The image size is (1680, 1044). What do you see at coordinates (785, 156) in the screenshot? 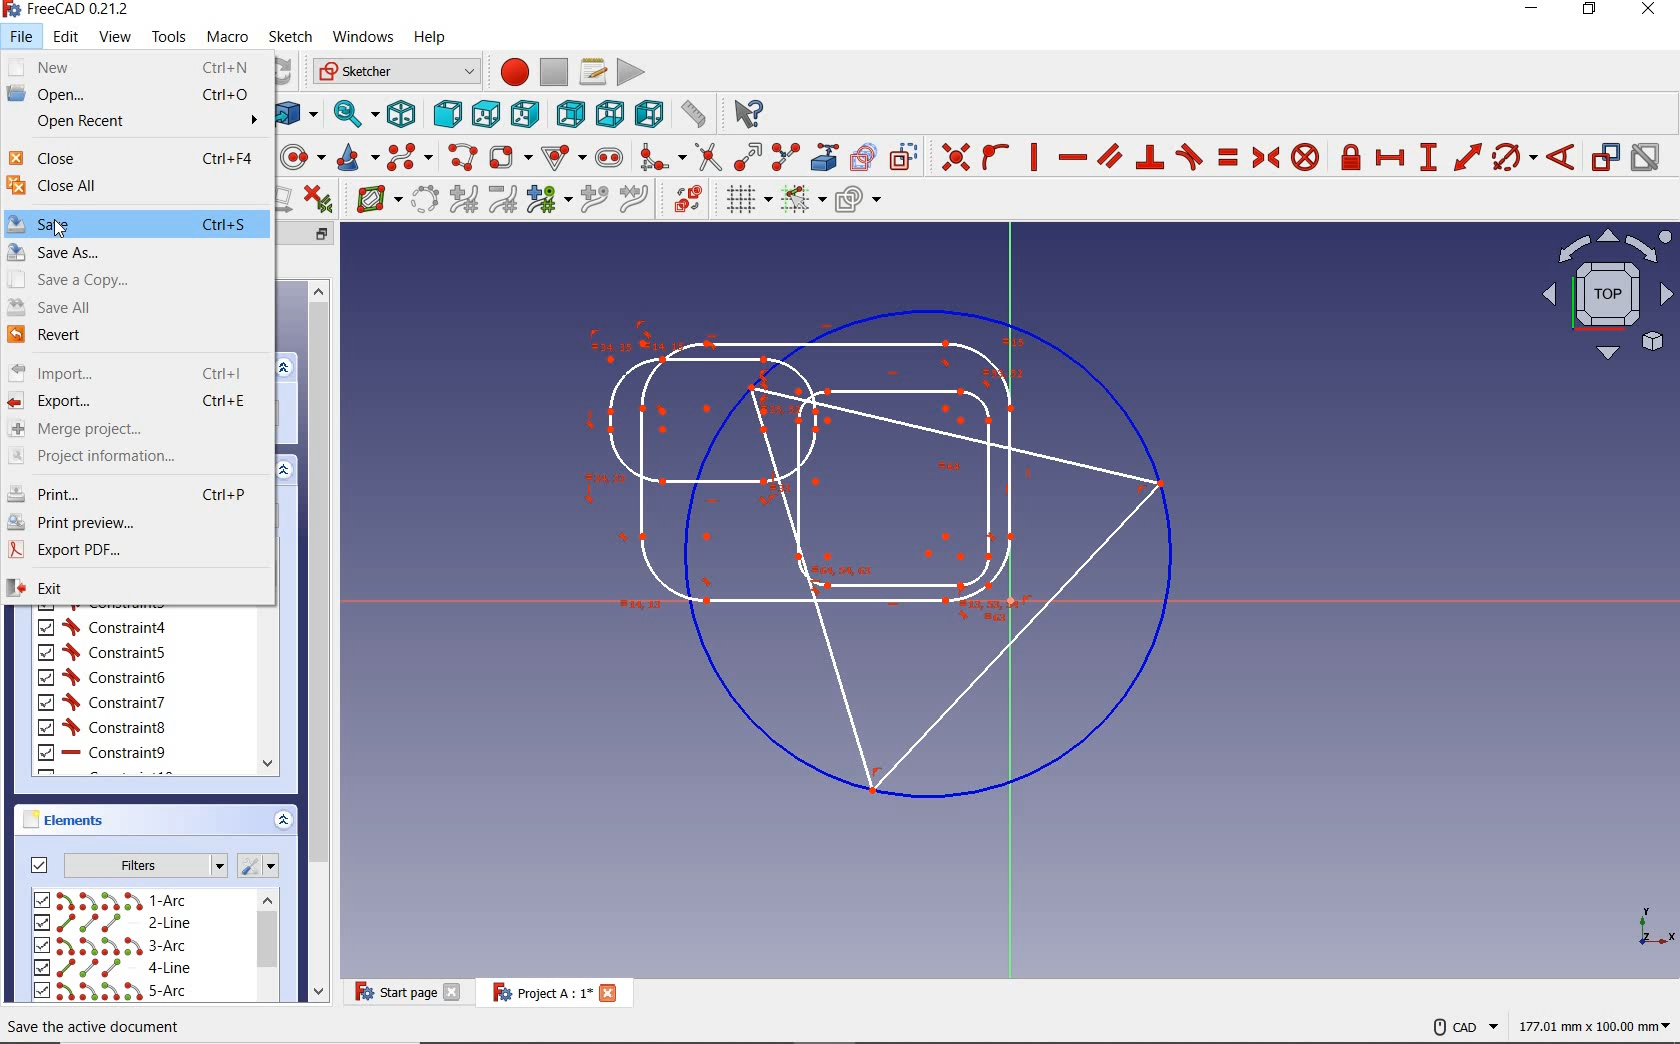
I see `split edge` at bounding box center [785, 156].